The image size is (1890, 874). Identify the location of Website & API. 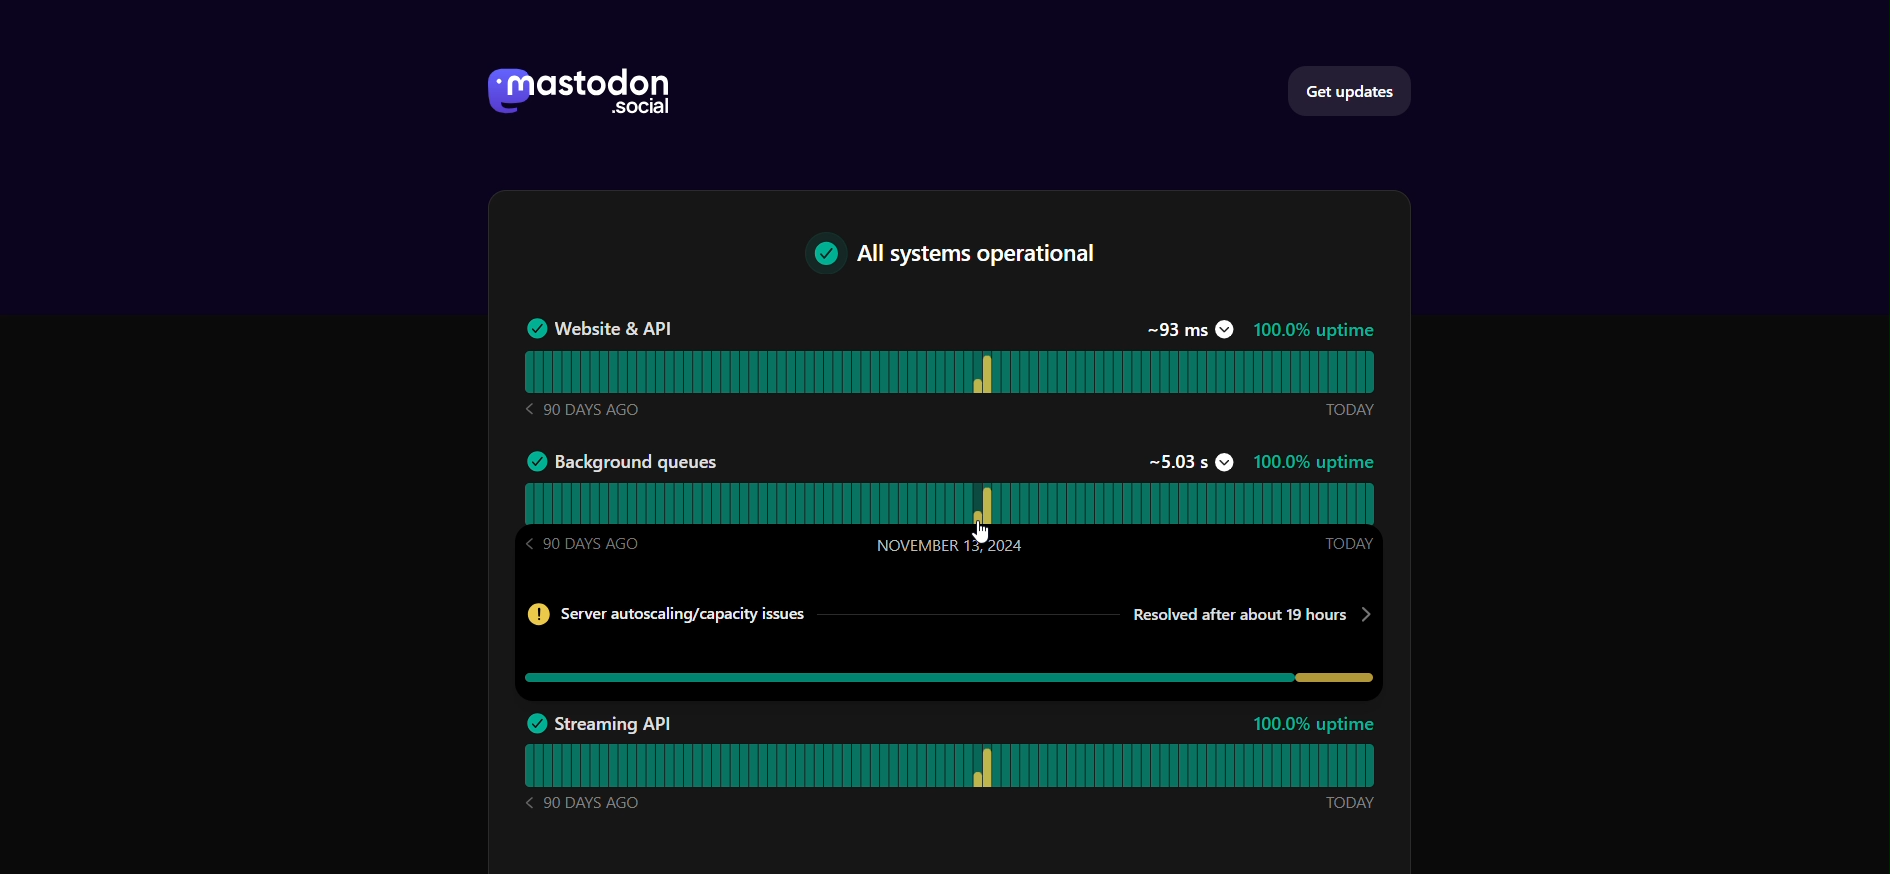
(601, 325).